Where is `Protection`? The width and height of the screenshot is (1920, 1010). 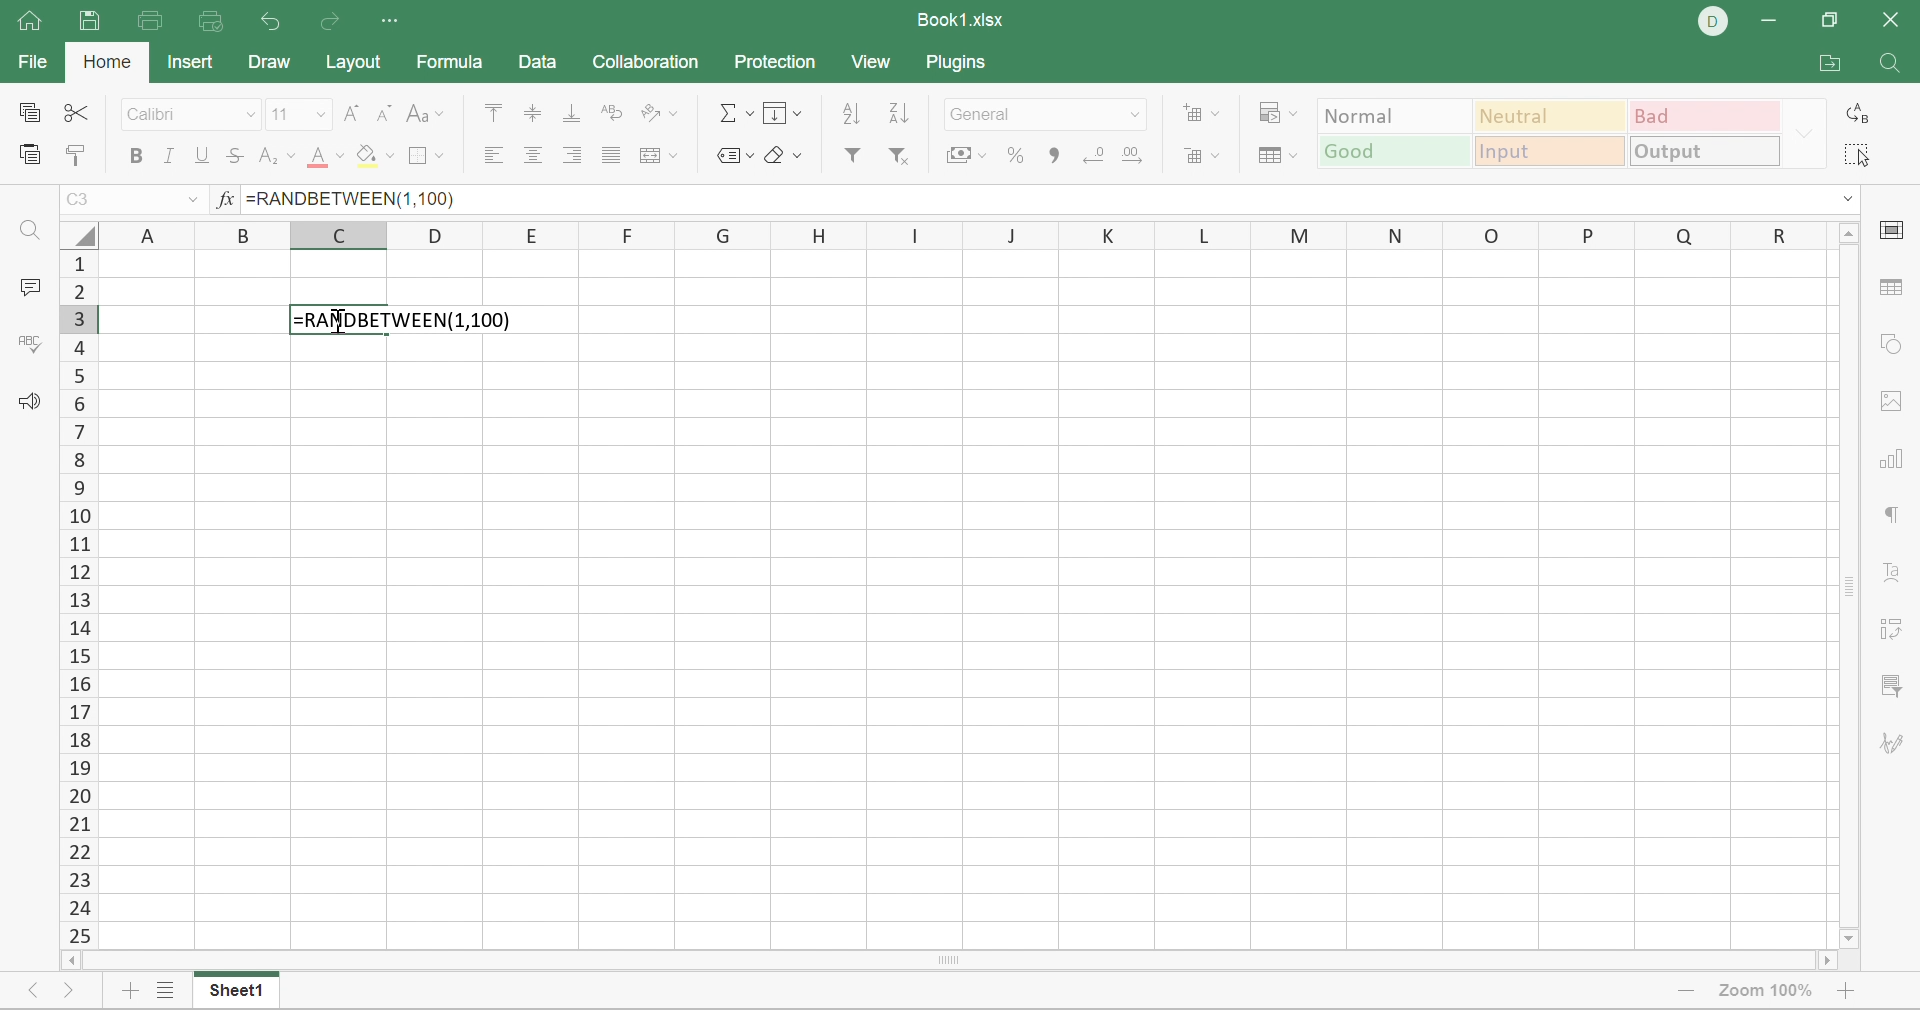
Protection is located at coordinates (771, 63).